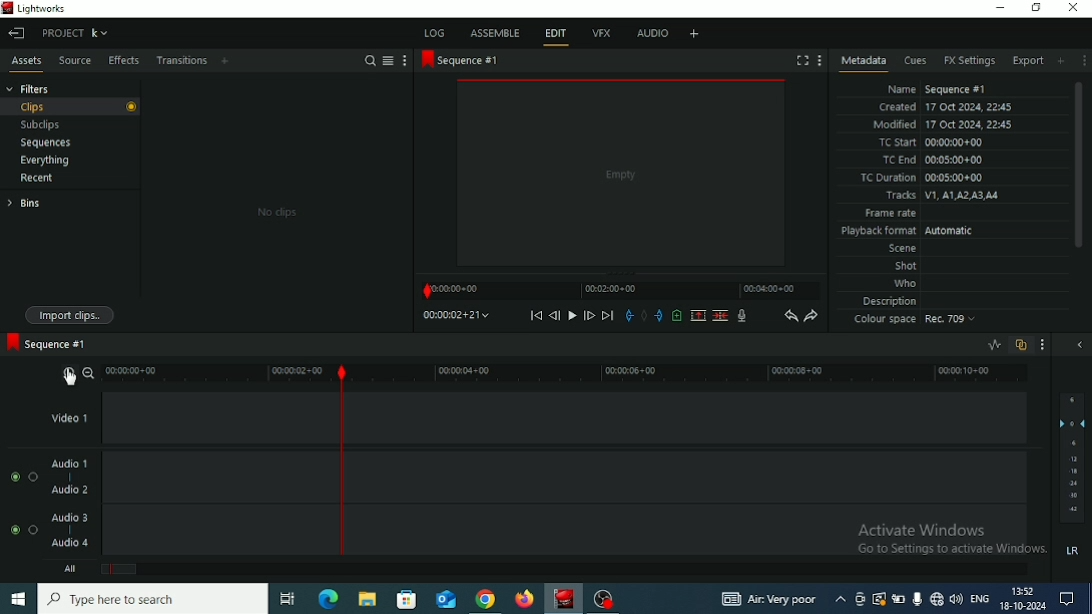  Describe the element at coordinates (620, 291) in the screenshot. I see `Play duration` at that location.